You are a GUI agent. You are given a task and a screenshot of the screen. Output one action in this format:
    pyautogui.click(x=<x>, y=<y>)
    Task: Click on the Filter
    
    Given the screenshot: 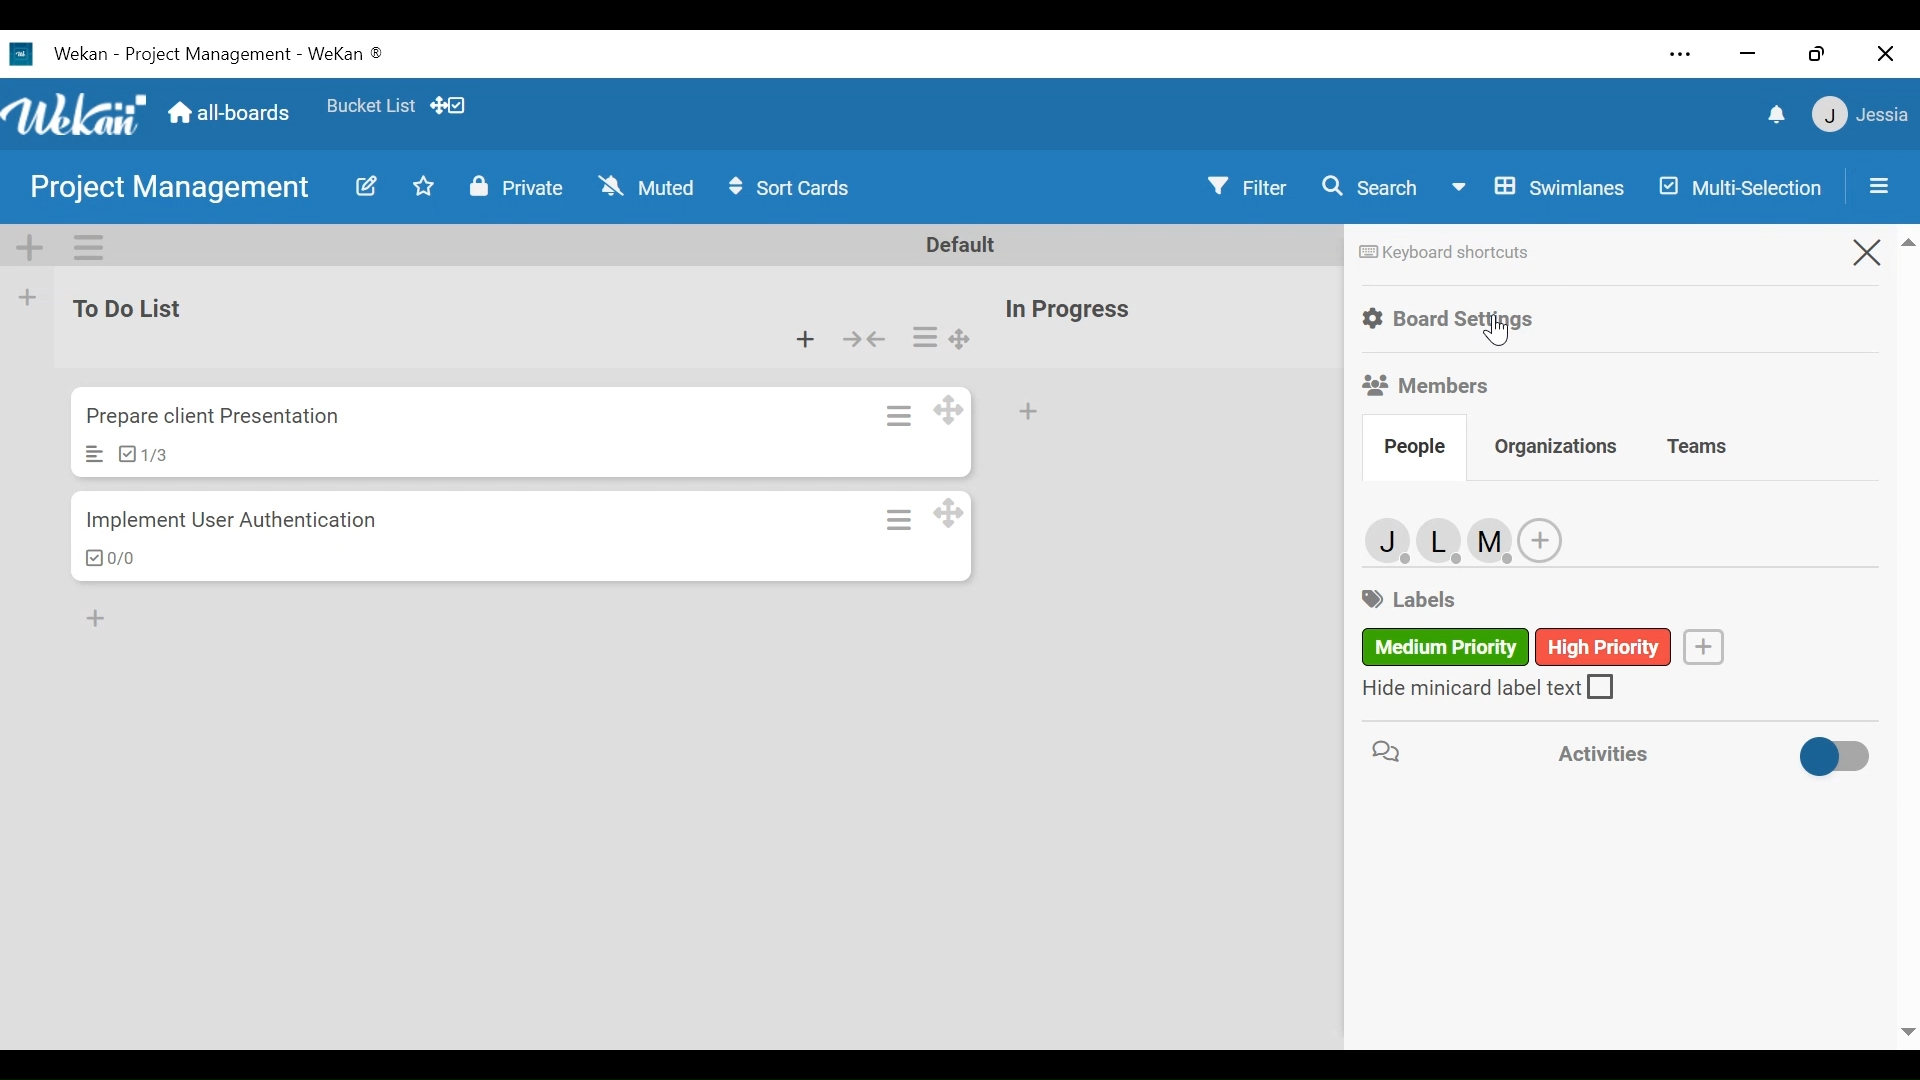 What is the action you would take?
    pyautogui.click(x=1247, y=187)
    